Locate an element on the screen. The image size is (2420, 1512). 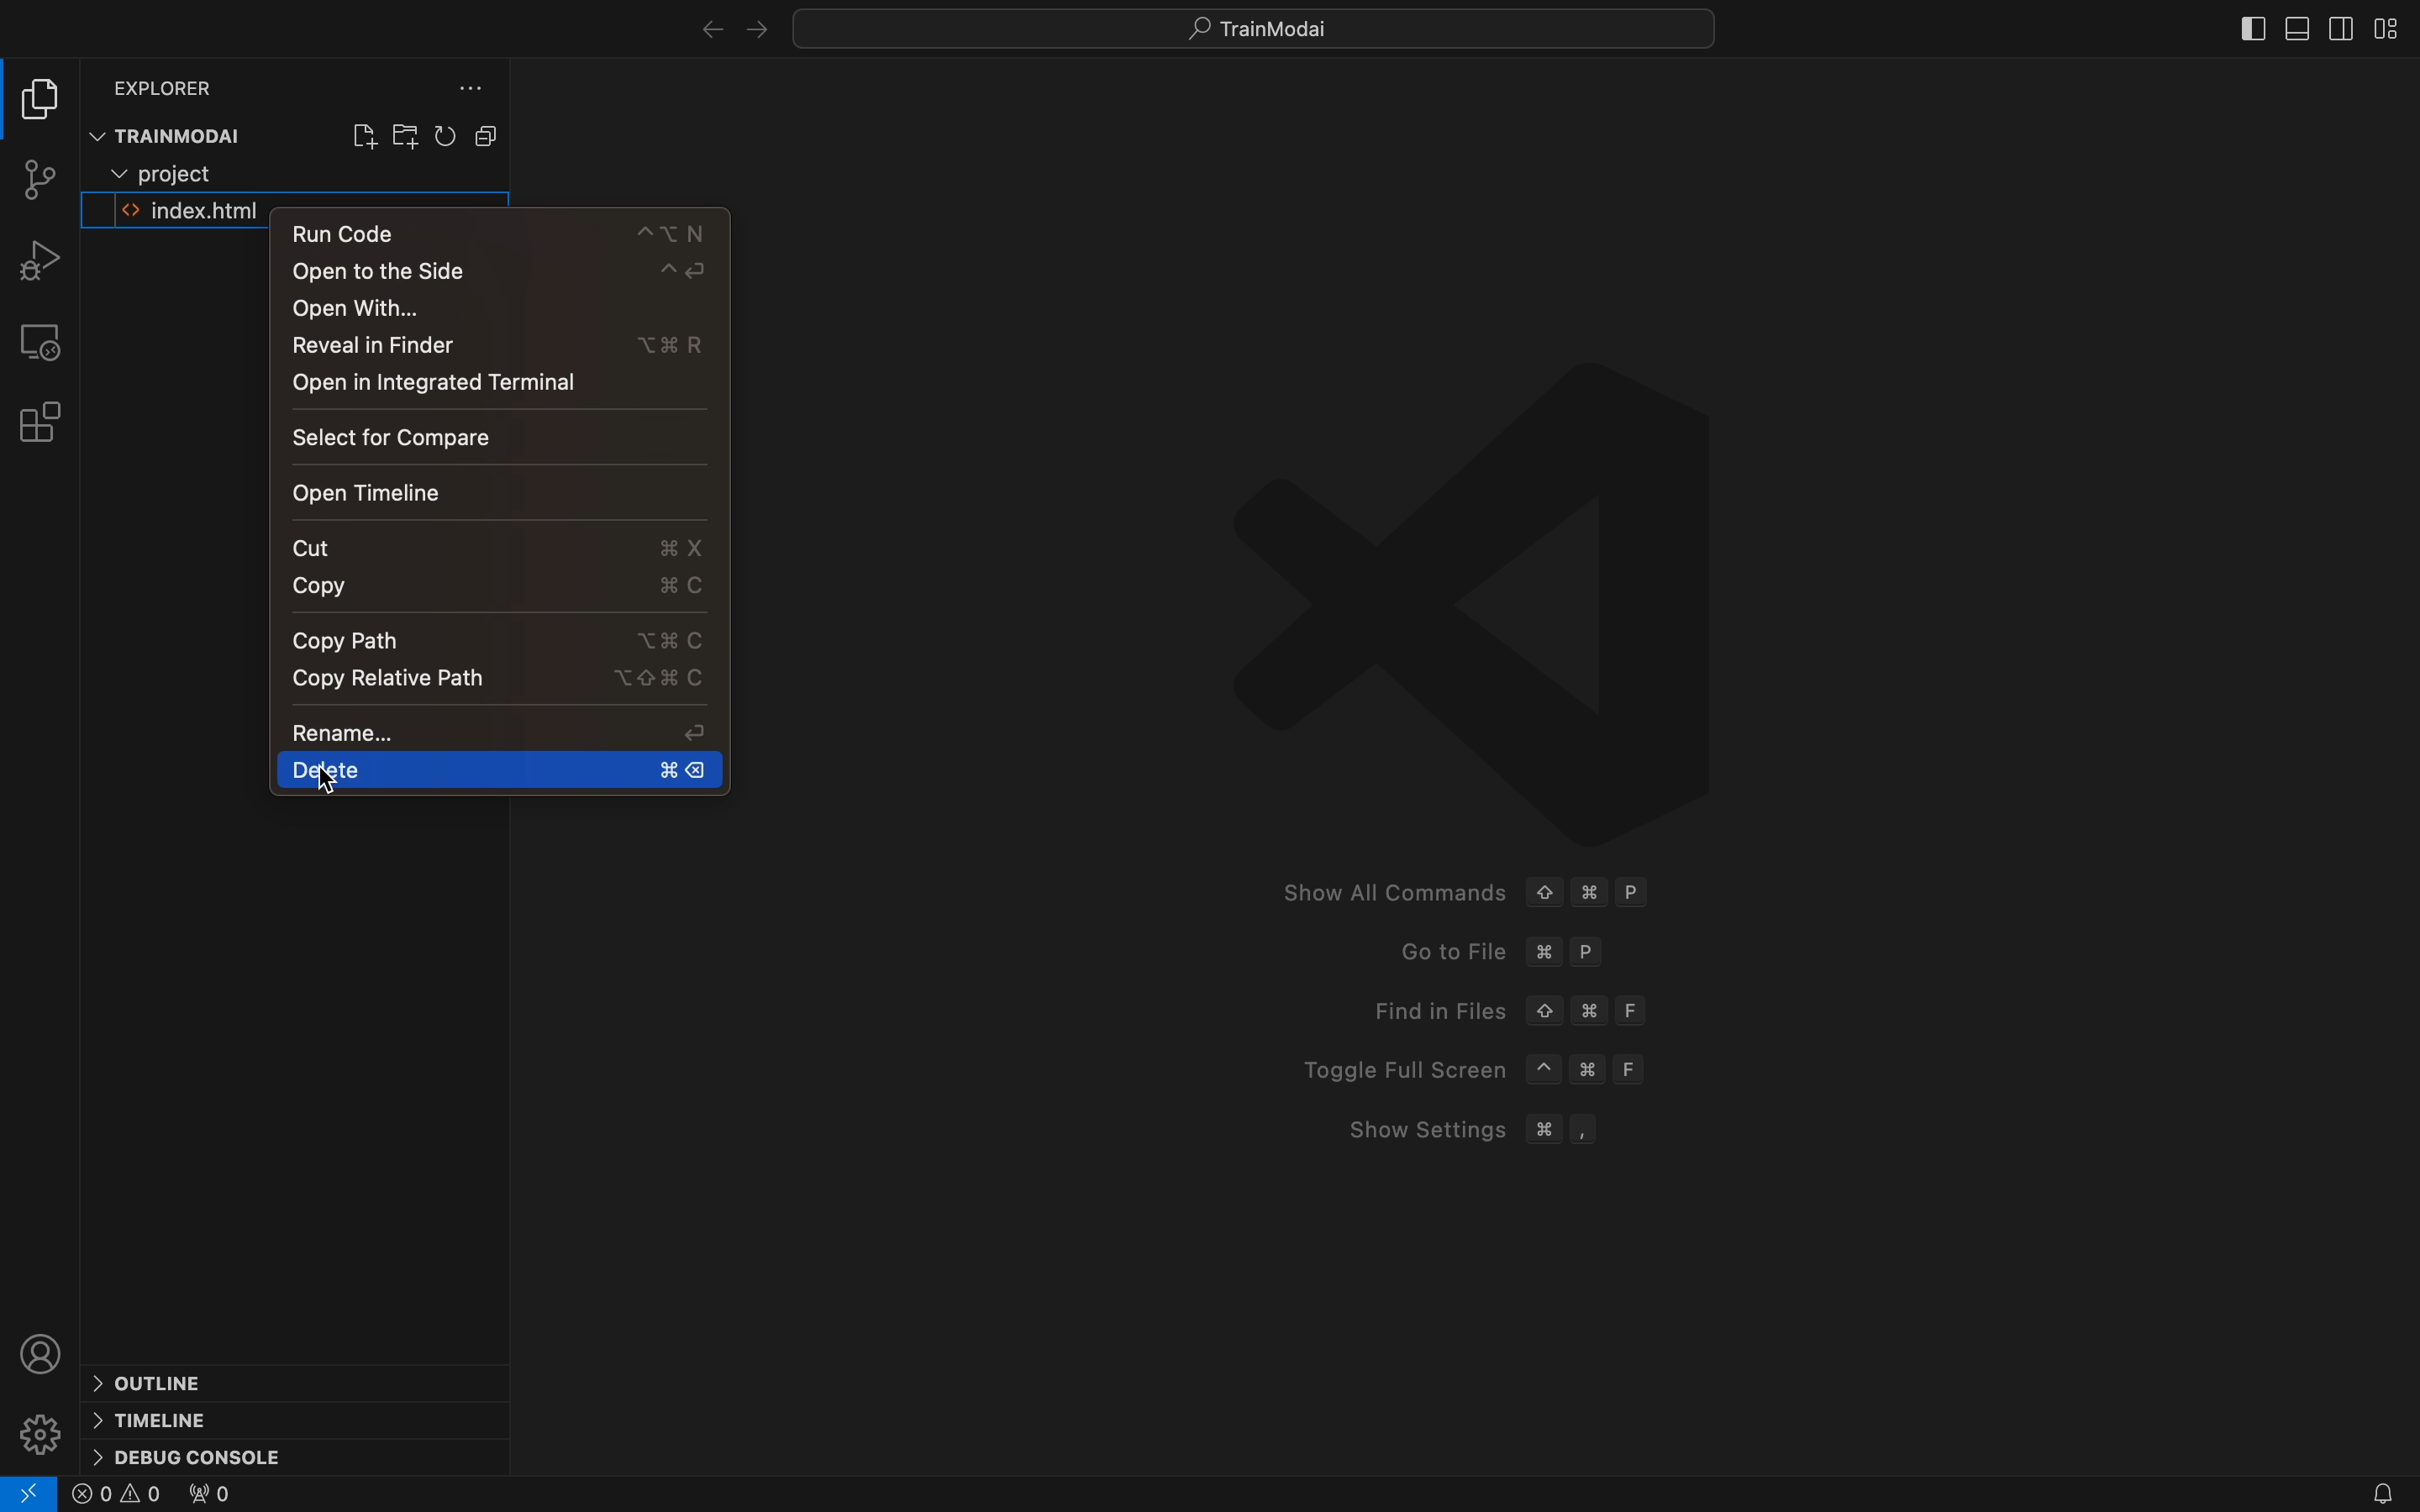
profile is located at coordinates (44, 1352).